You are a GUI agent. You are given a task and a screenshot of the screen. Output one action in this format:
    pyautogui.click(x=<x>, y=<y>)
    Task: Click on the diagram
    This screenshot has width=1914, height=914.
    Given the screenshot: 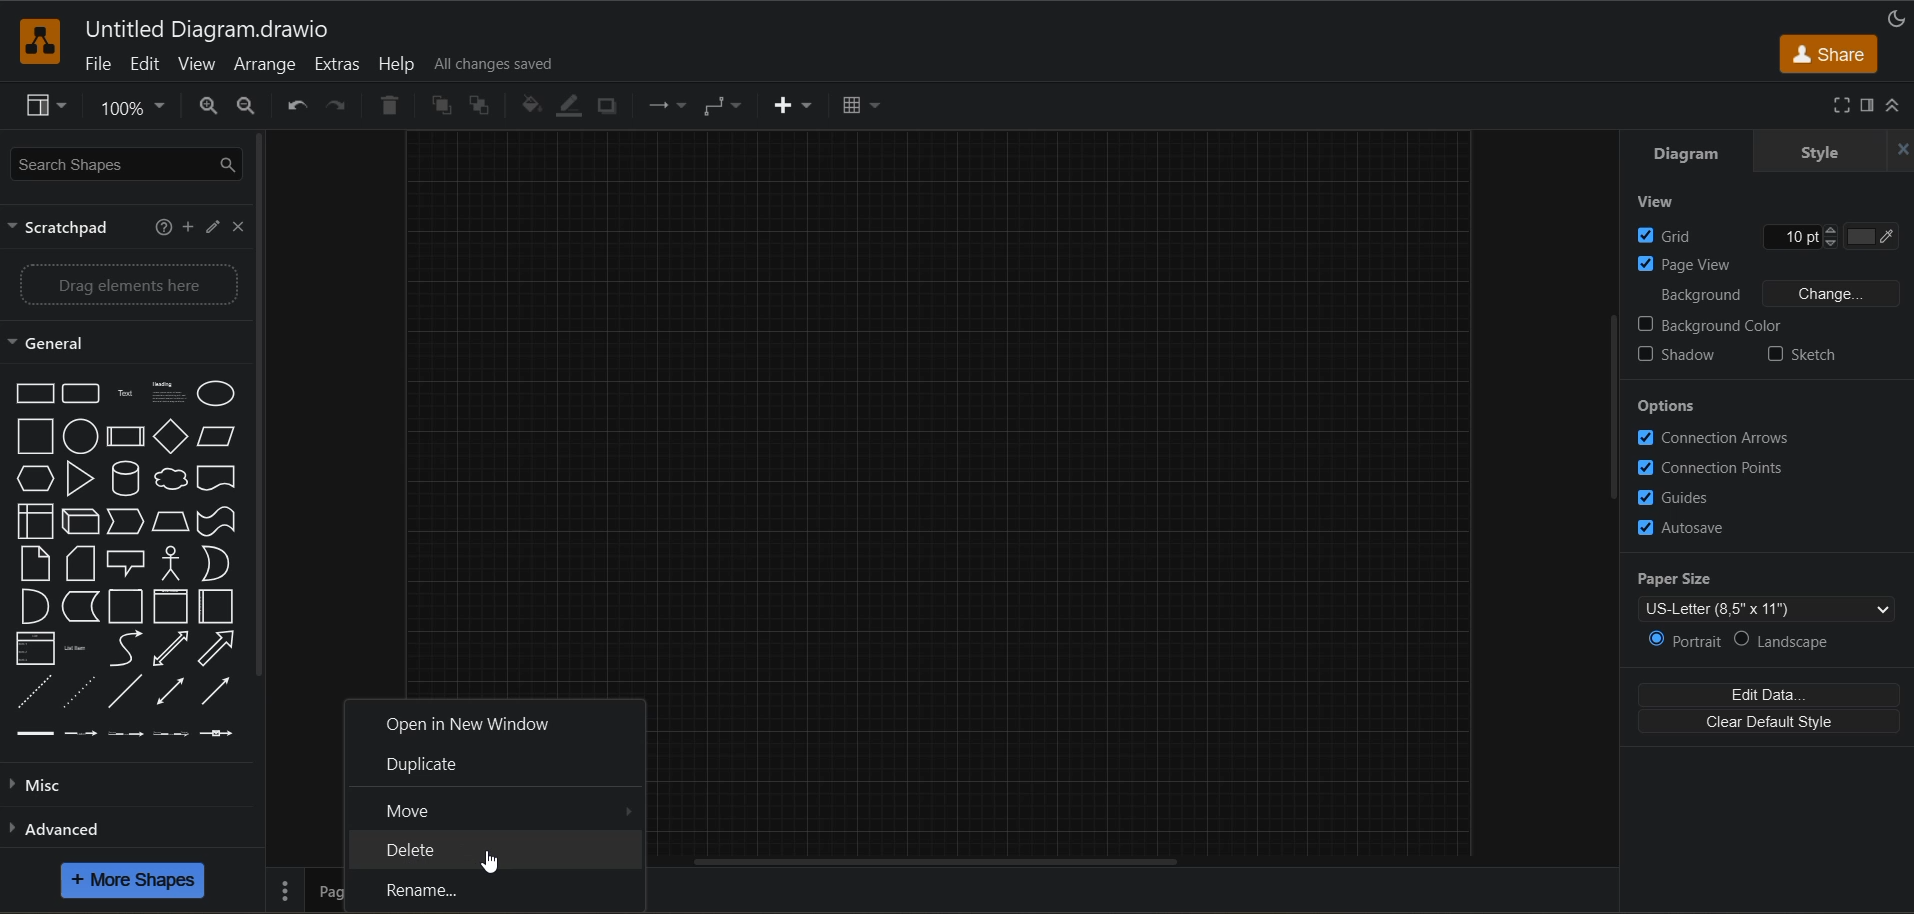 What is the action you would take?
    pyautogui.click(x=1699, y=153)
    